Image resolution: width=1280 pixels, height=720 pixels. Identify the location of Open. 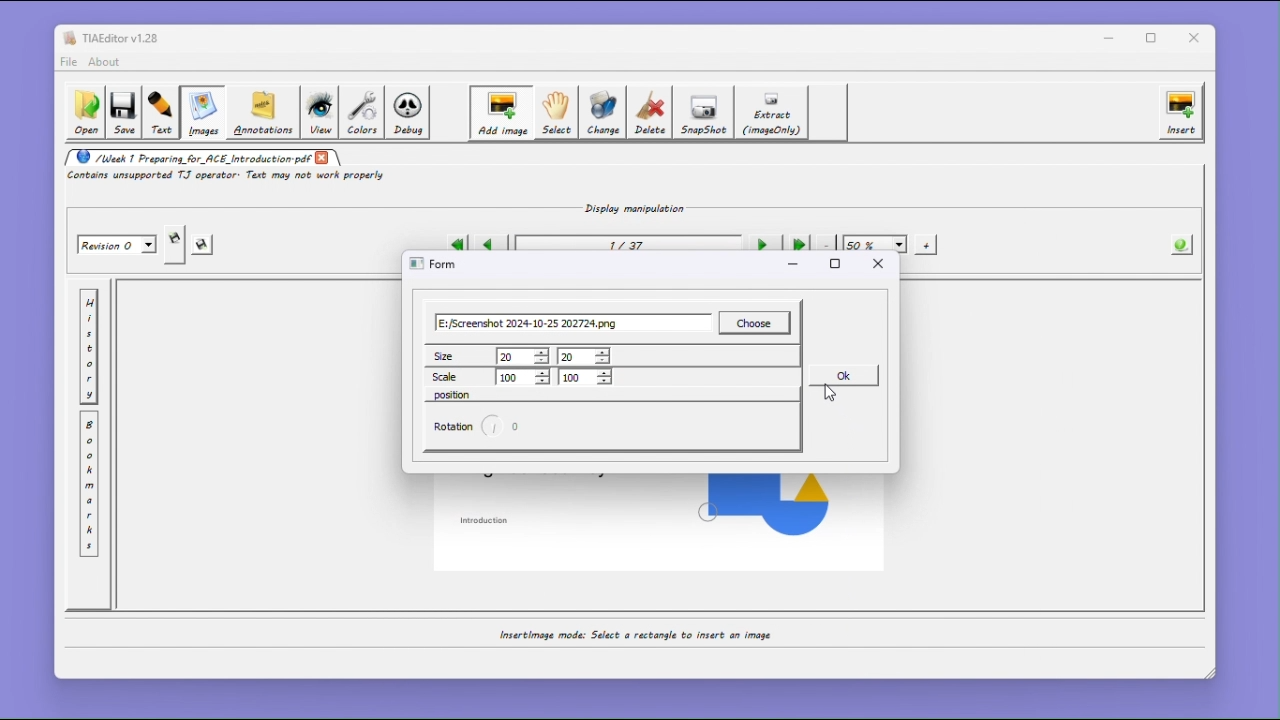
(84, 113).